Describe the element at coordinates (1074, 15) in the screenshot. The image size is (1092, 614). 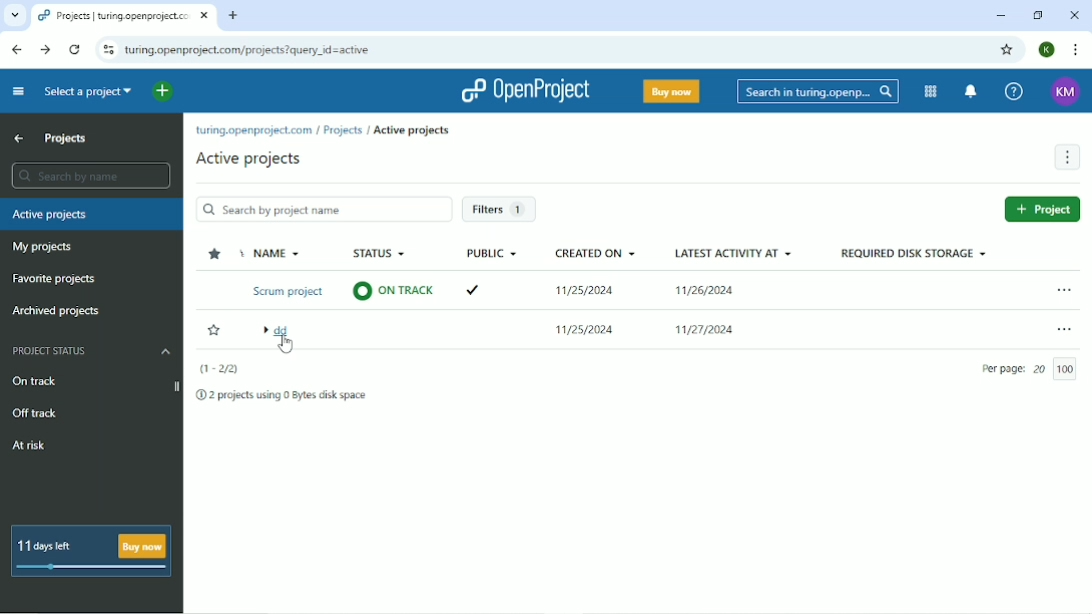
I see `Close` at that location.